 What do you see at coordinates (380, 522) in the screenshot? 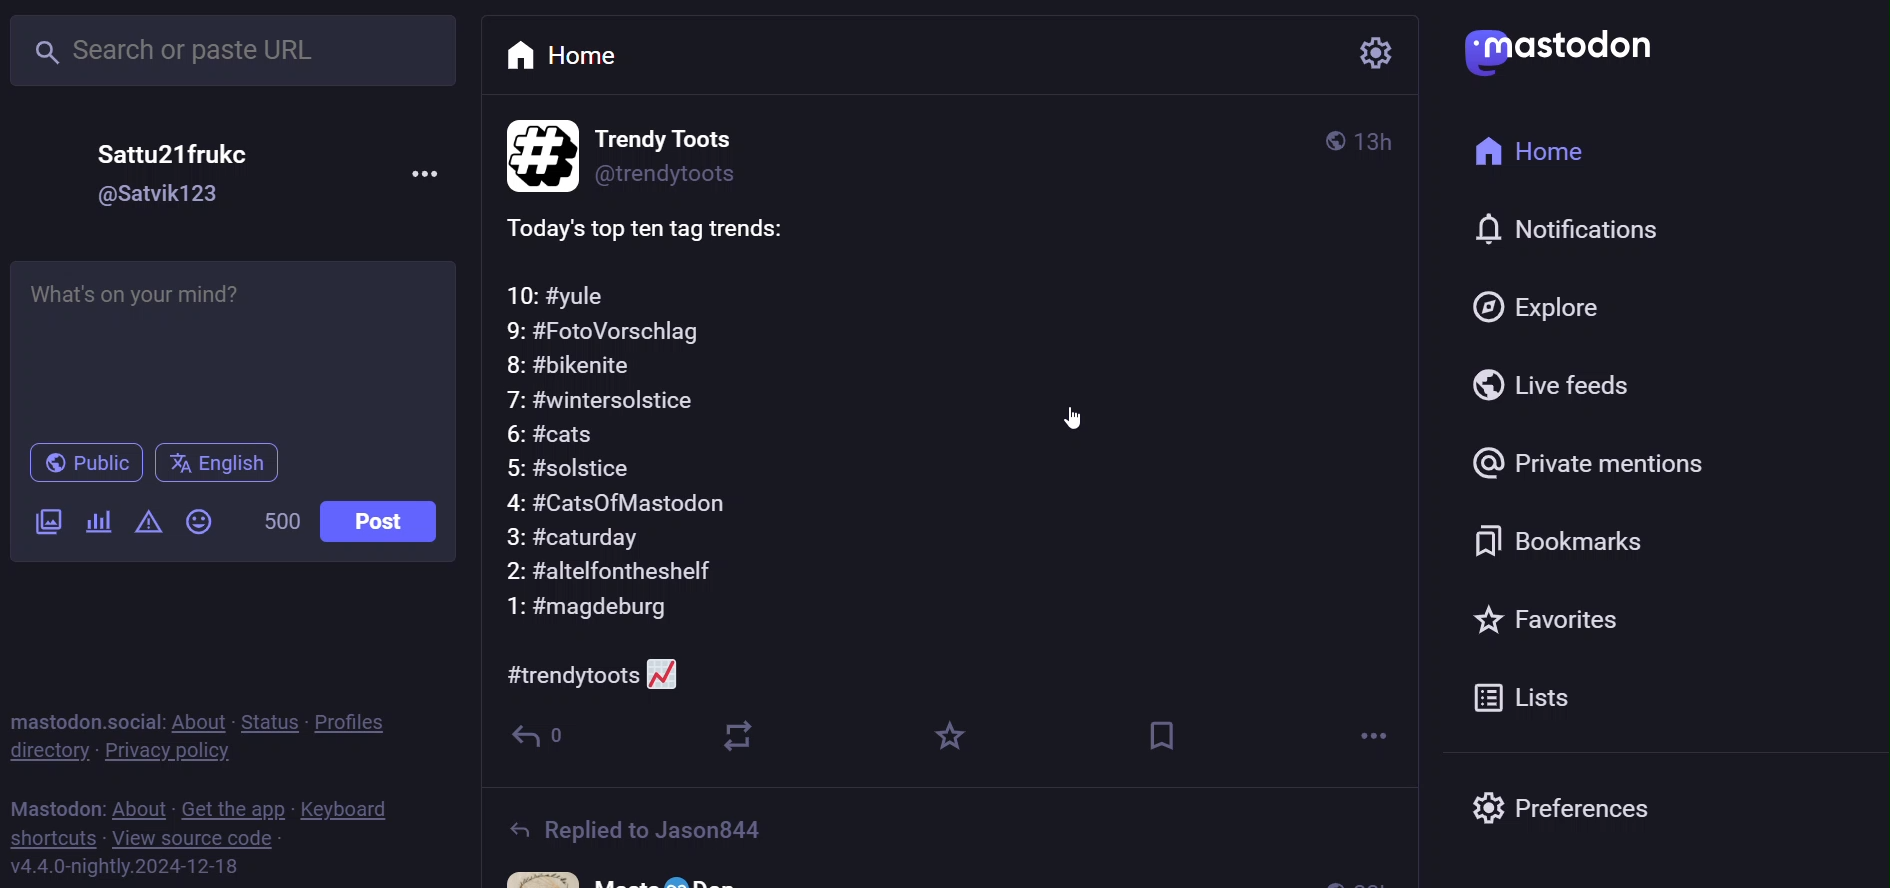
I see `post` at bounding box center [380, 522].